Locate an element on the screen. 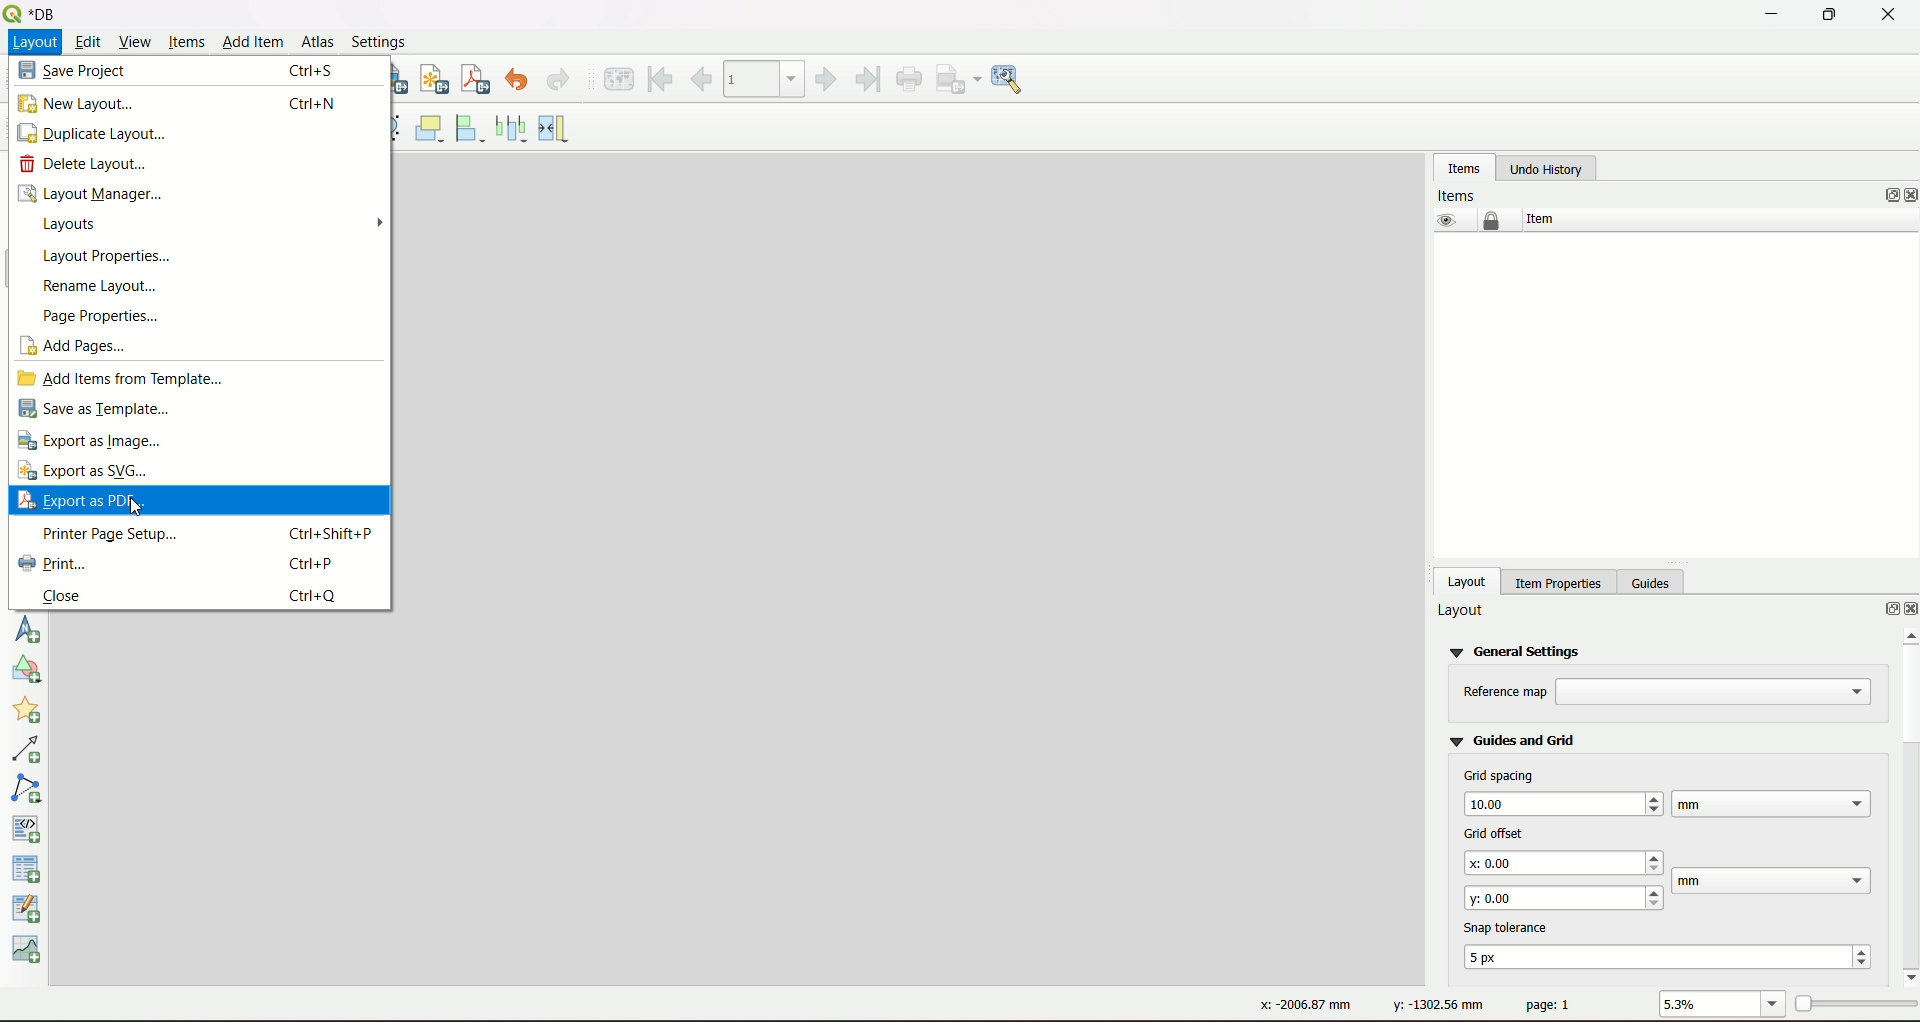 This screenshot has width=1920, height=1022. save project is located at coordinates (72, 69).